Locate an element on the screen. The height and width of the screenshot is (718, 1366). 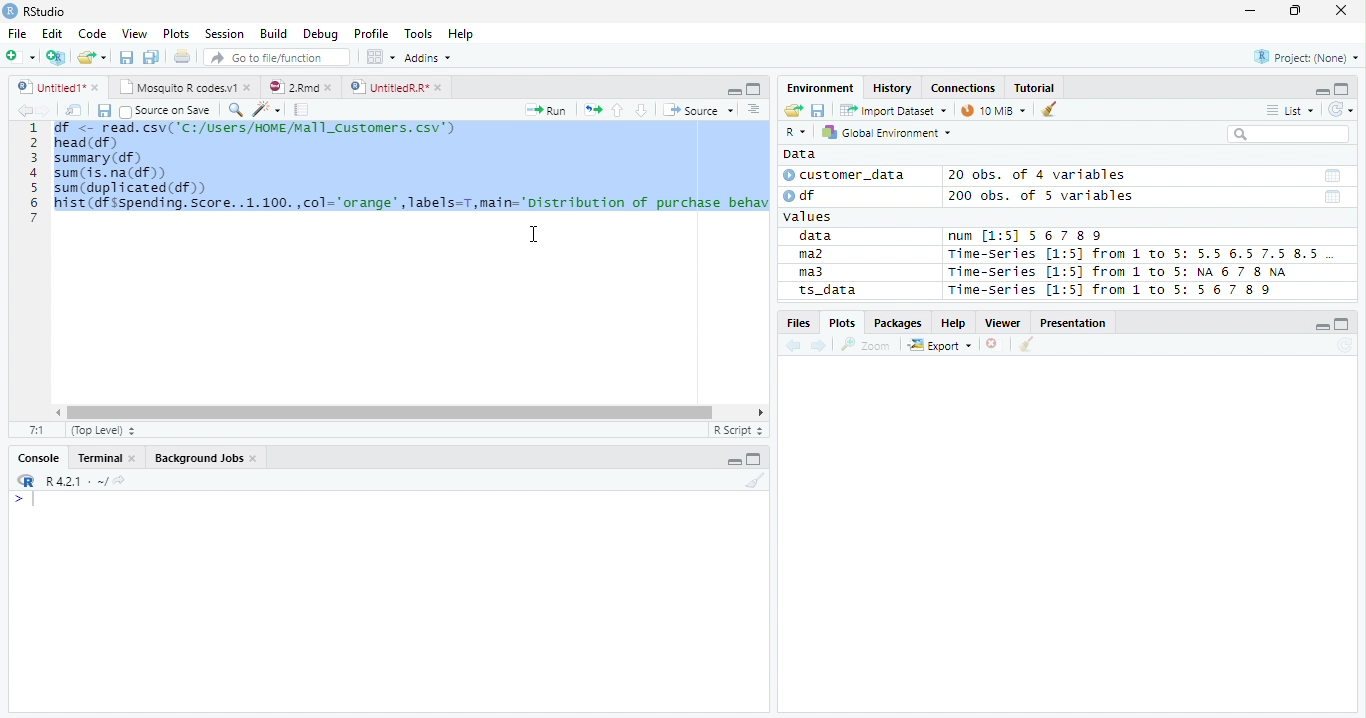
Compile Report is located at coordinates (302, 110).